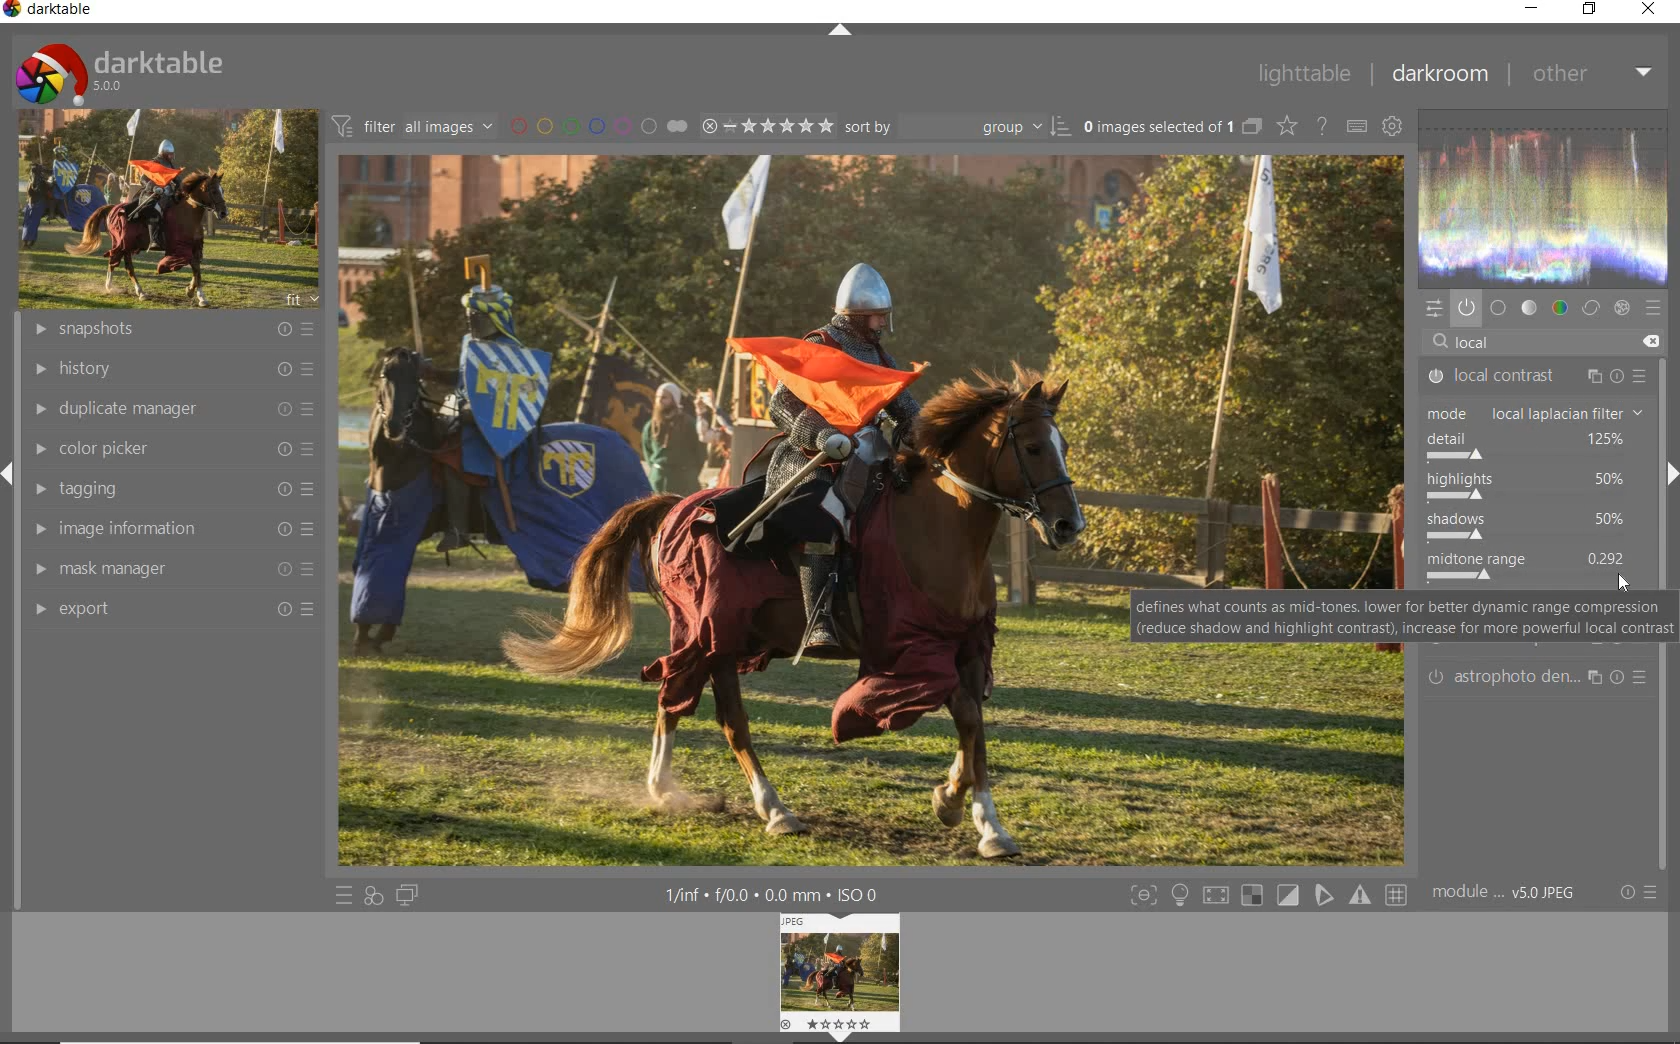 Image resolution: width=1680 pixels, height=1044 pixels. Describe the element at coordinates (1591, 12) in the screenshot. I see `restore` at that location.